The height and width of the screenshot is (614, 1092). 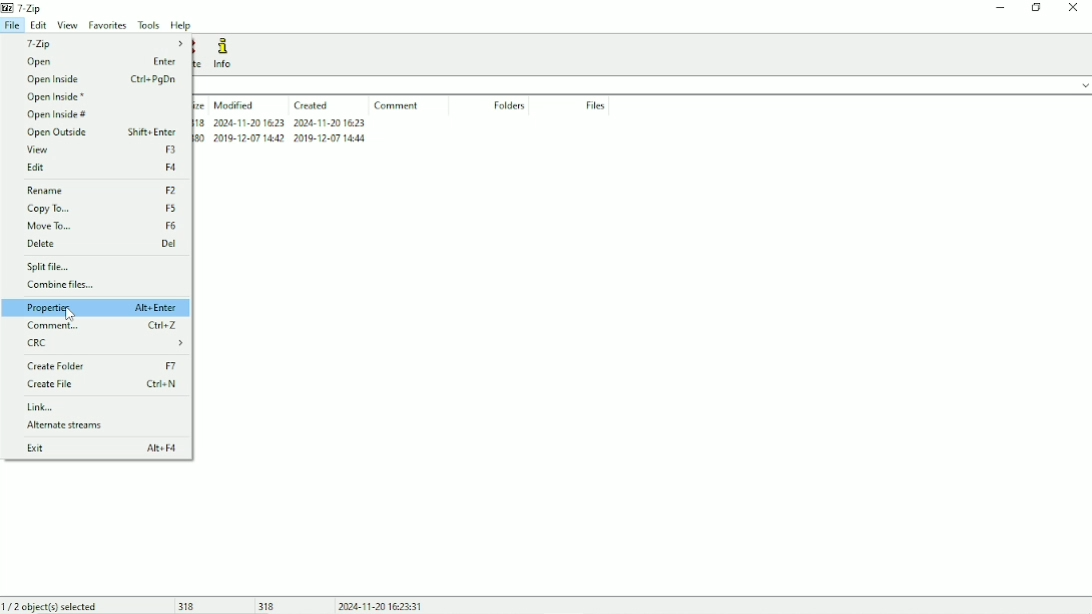 What do you see at coordinates (61, 285) in the screenshot?
I see `Combine files` at bounding box center [61, 285].